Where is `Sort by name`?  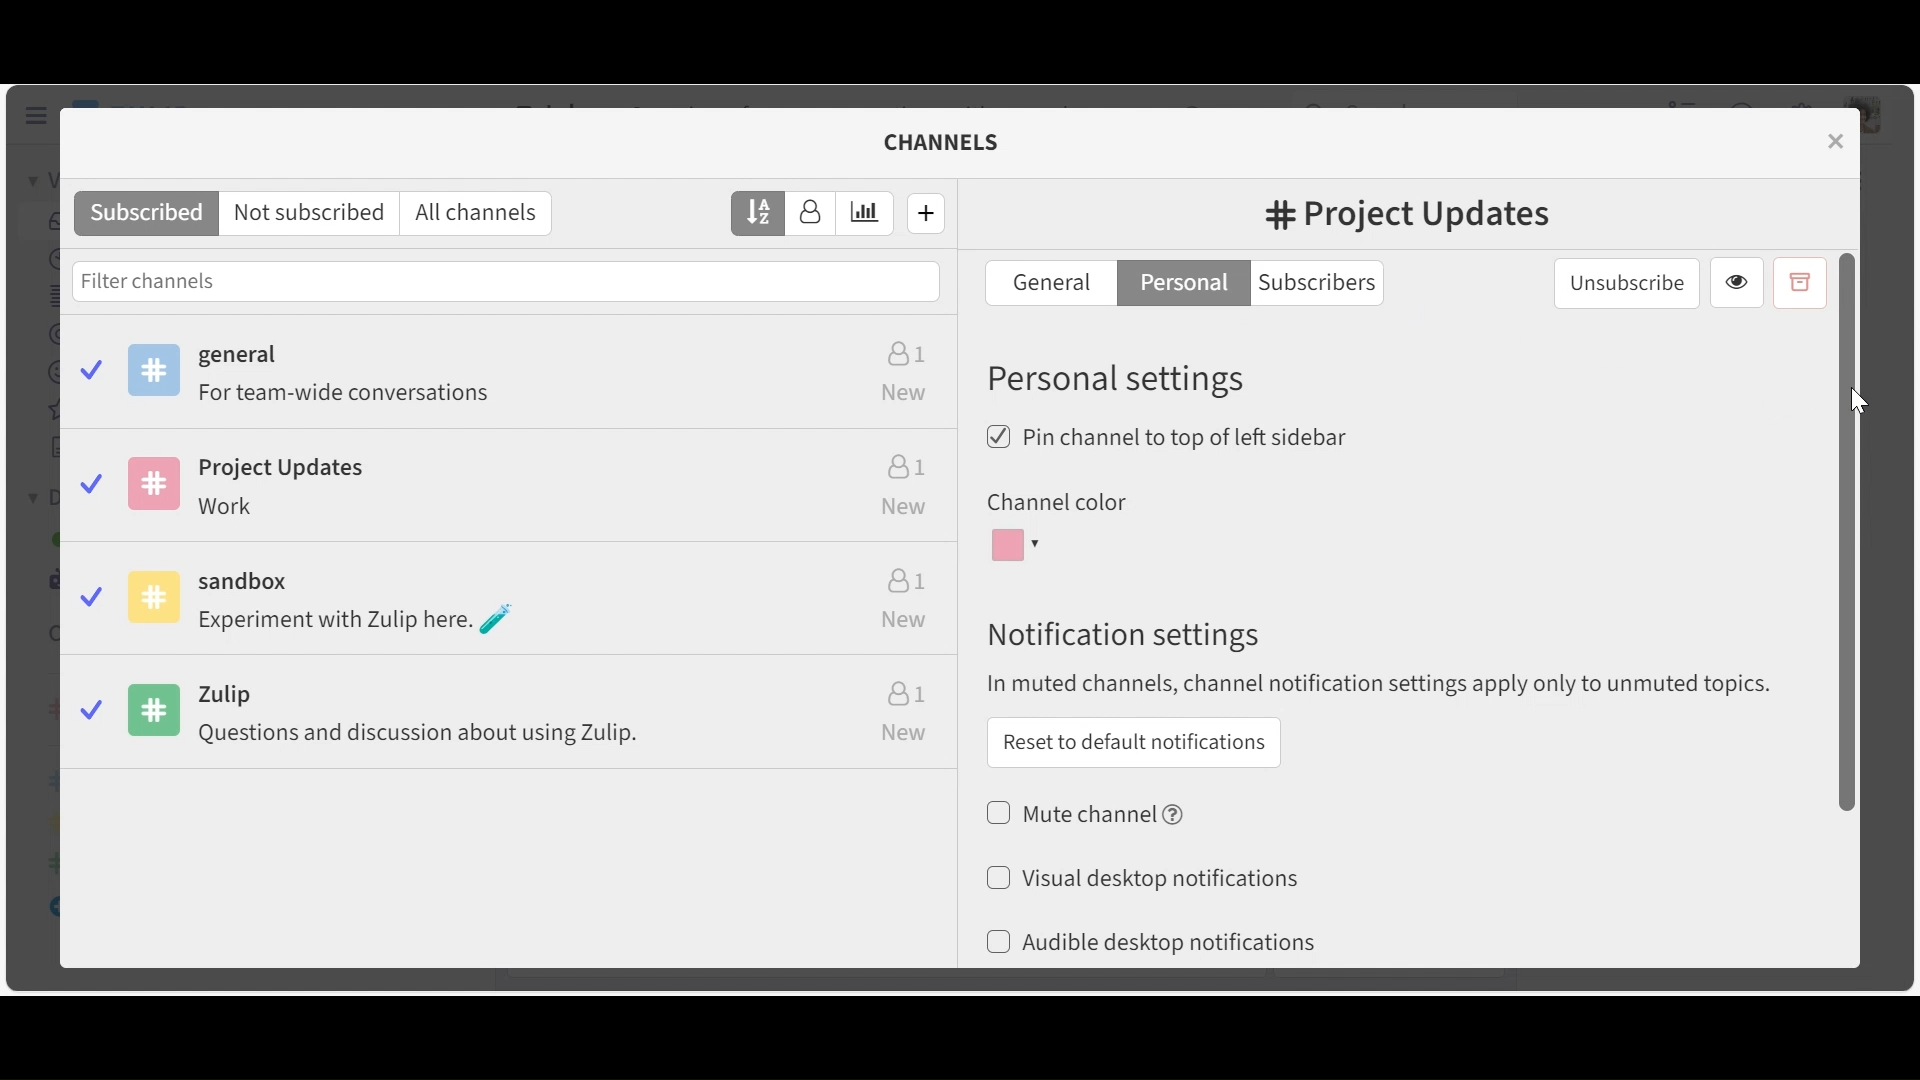 Sort by name is located at coordinates (759, 212).